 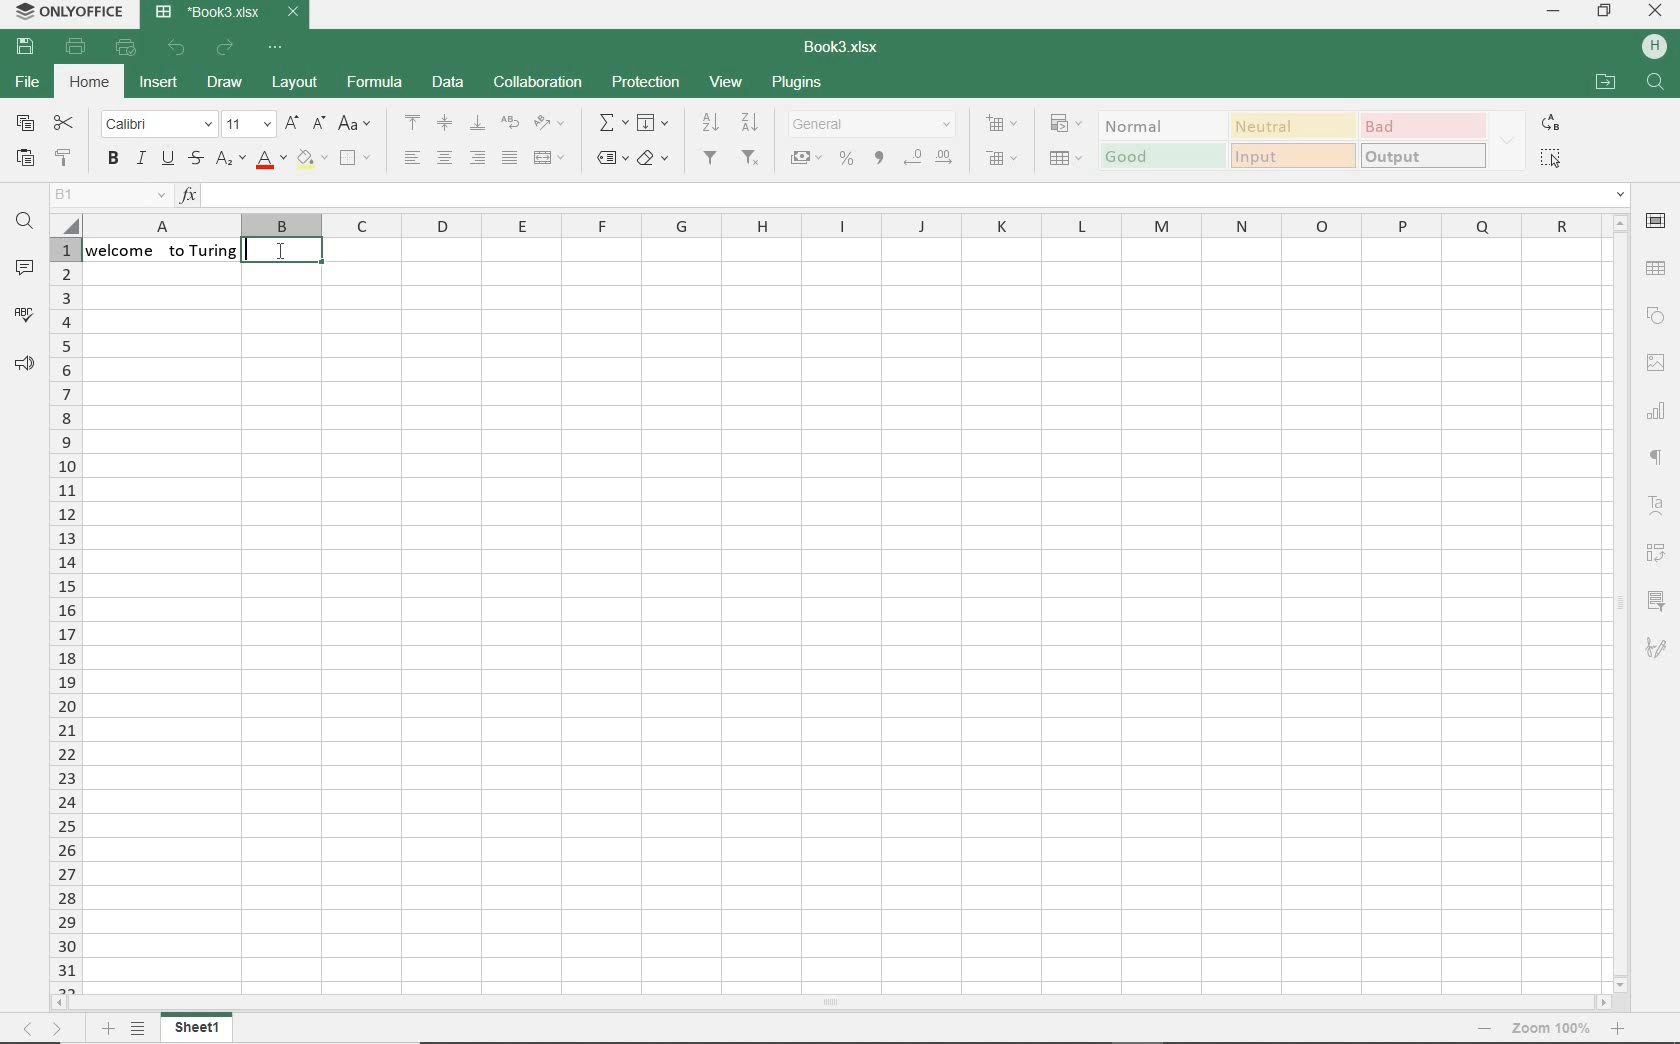 What do you see at coordinates (375, 82) in the screenshot?
I see `formula` at bounding box center [375, 82].